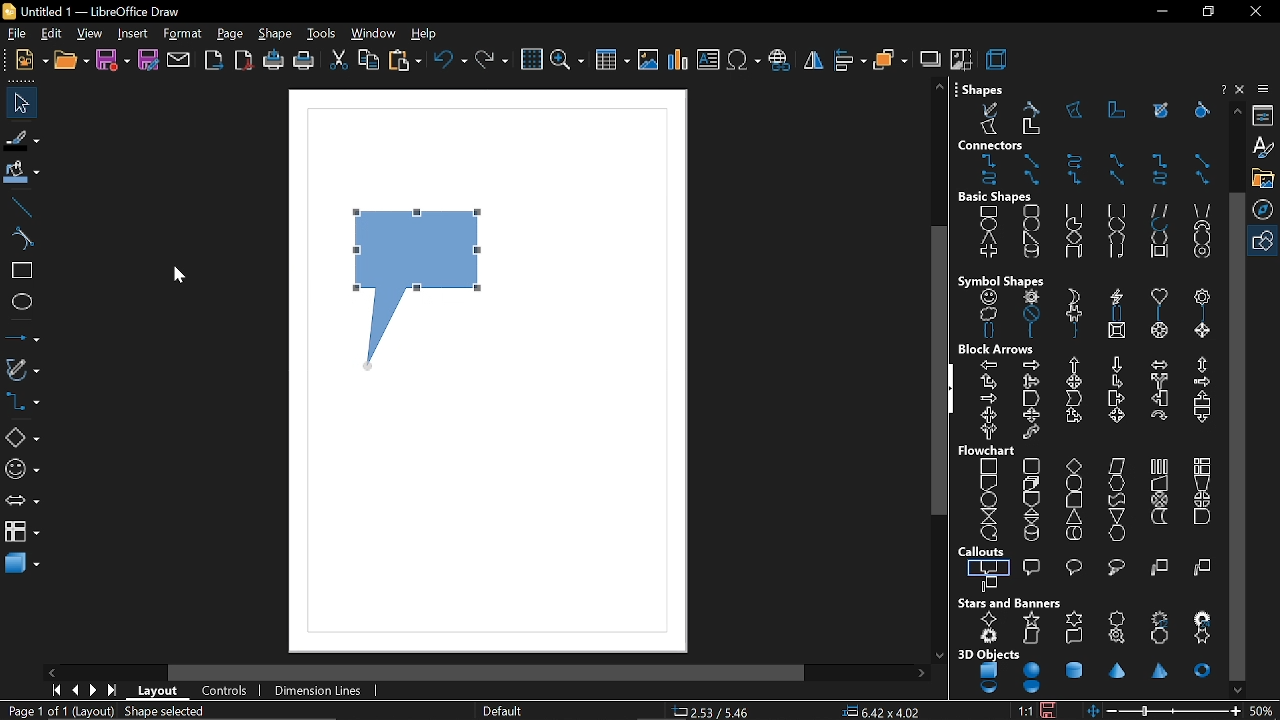  I want to click on magnetic disc, so click(1029, 533).